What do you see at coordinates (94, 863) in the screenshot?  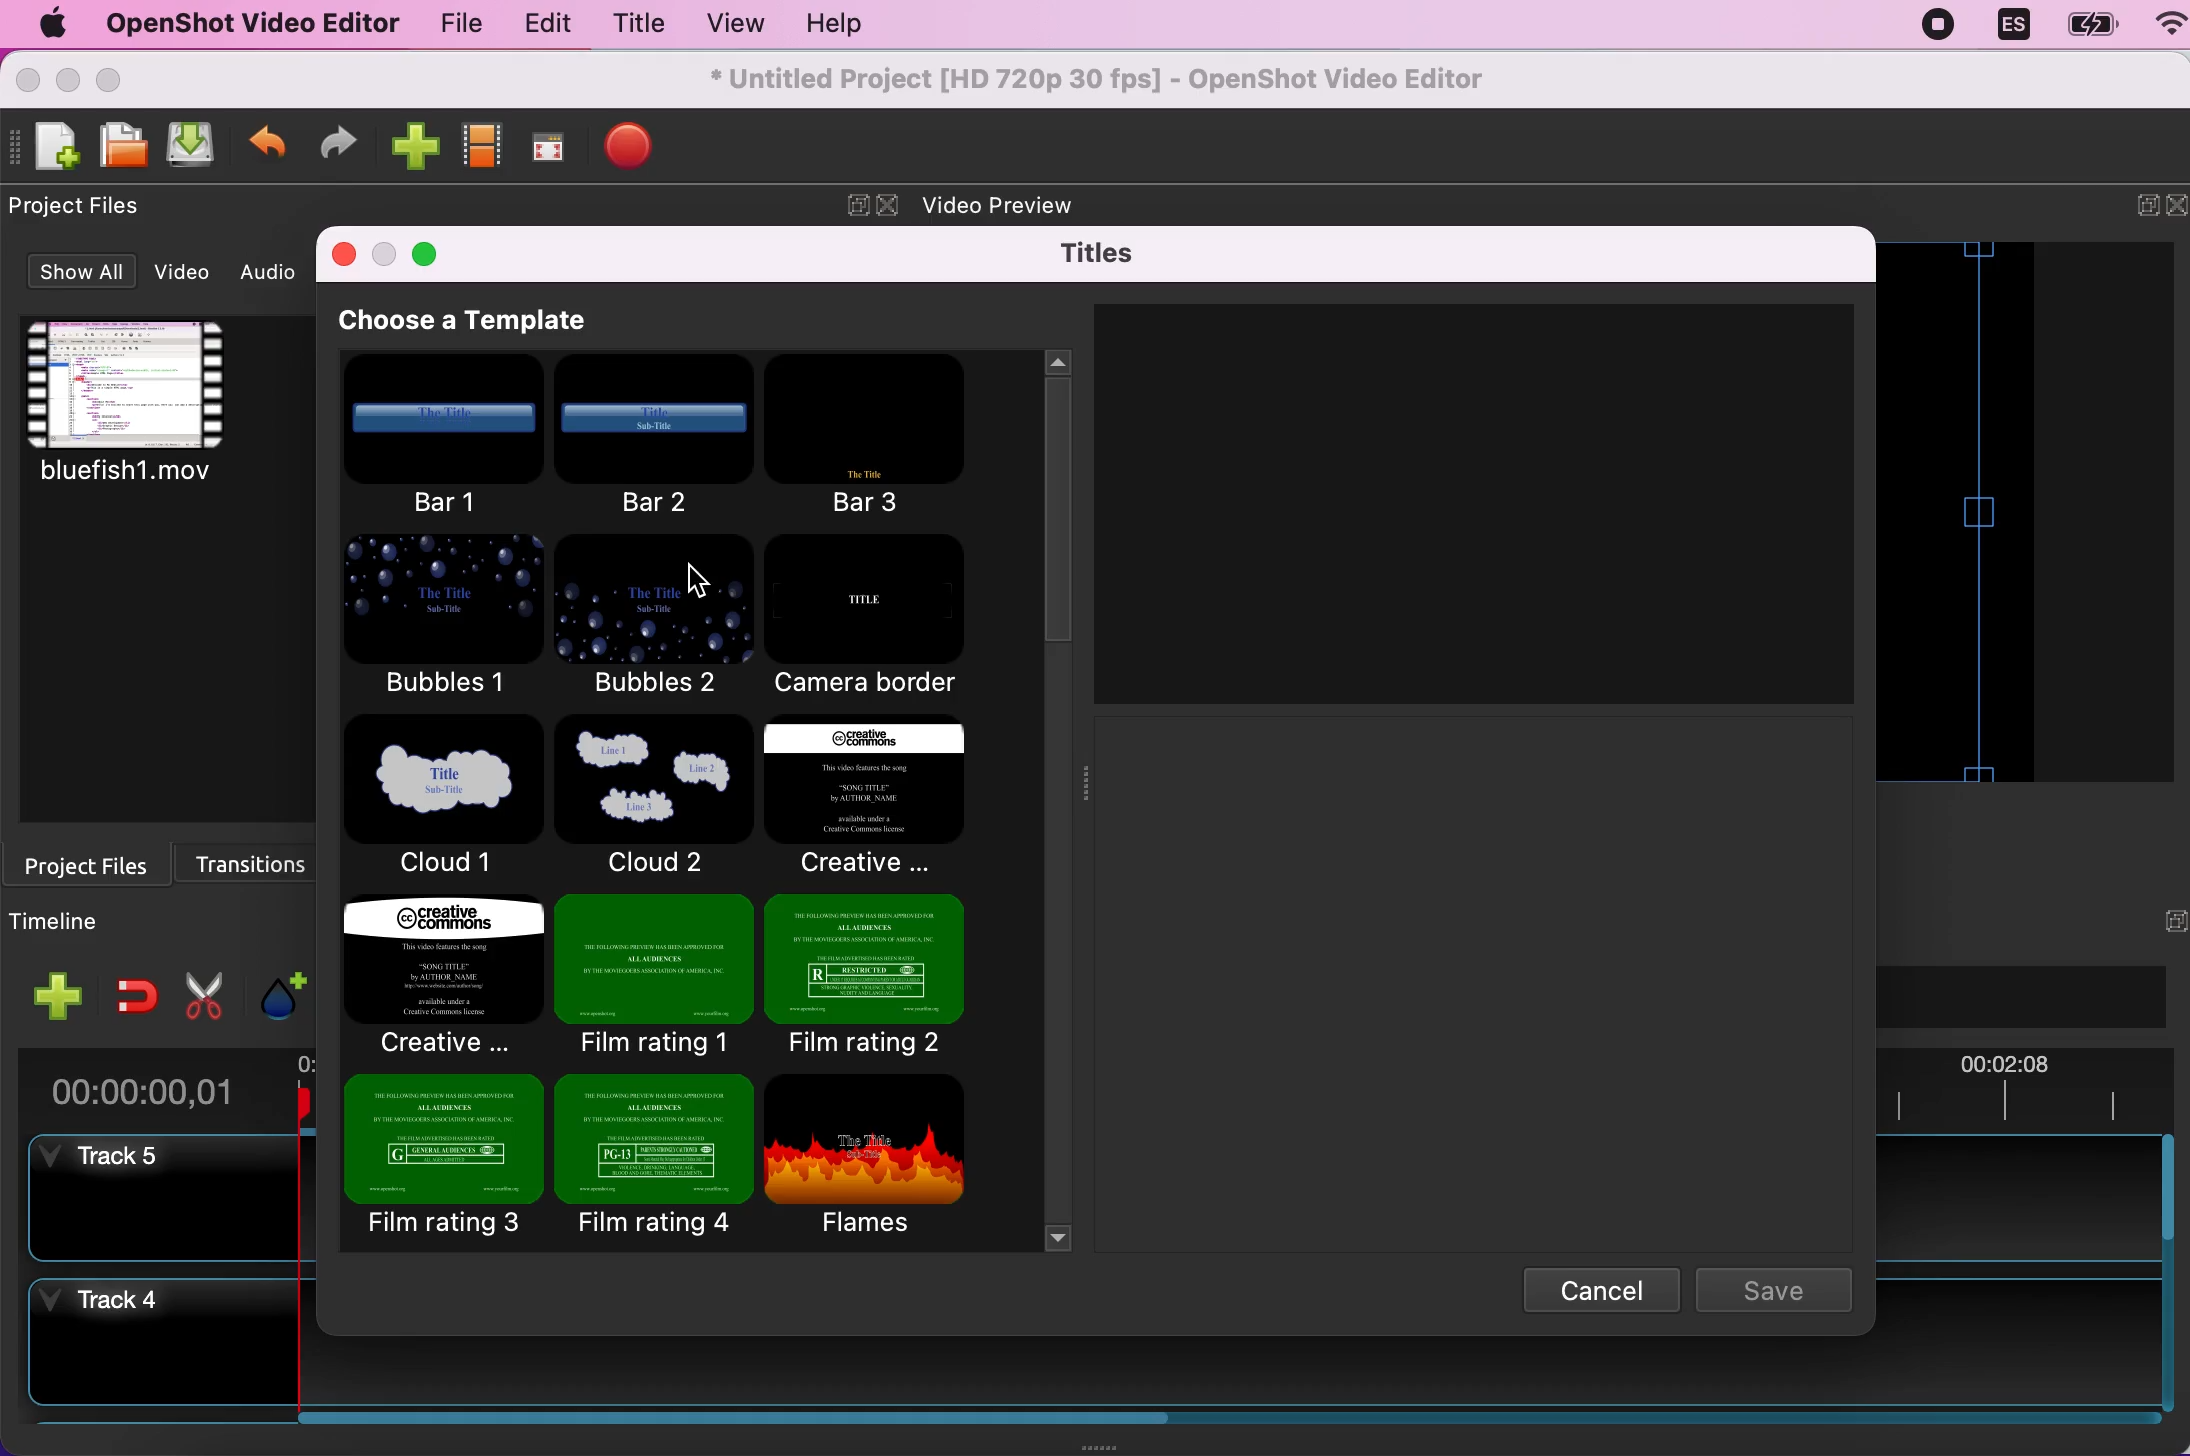 I see `project files` at bounding box center [94, 863].